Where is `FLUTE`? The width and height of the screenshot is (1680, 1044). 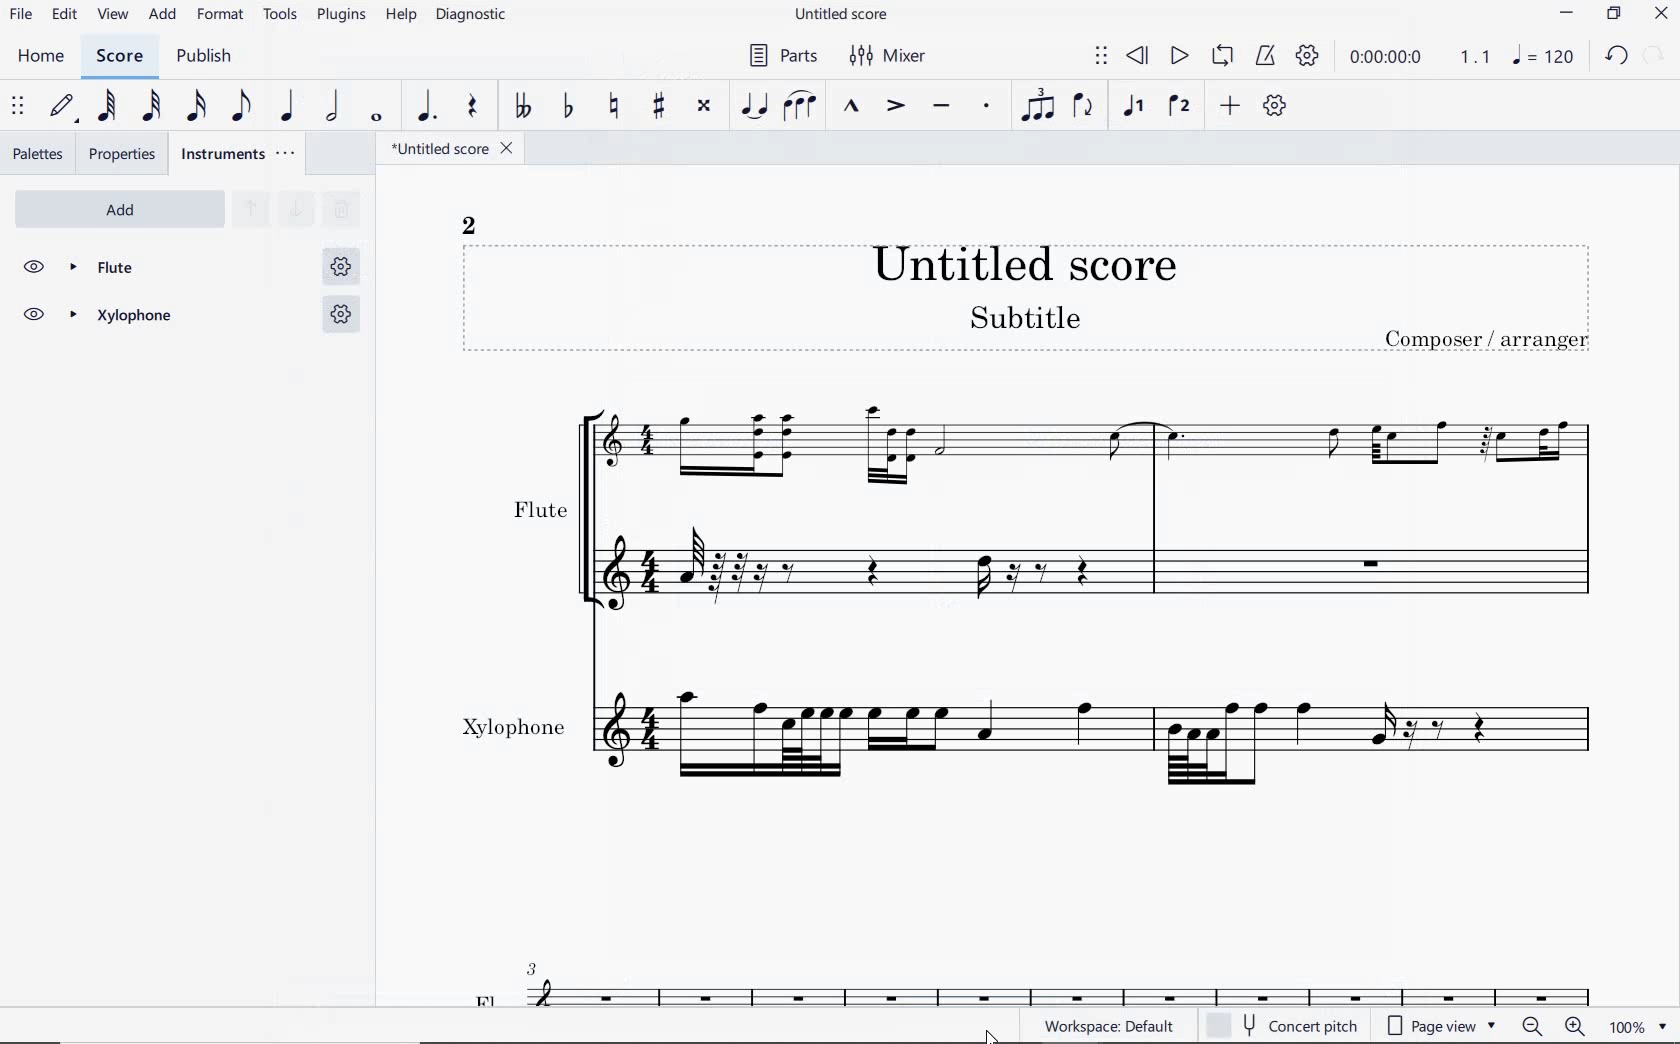
FLUTE is located at coordinates (190, 268).